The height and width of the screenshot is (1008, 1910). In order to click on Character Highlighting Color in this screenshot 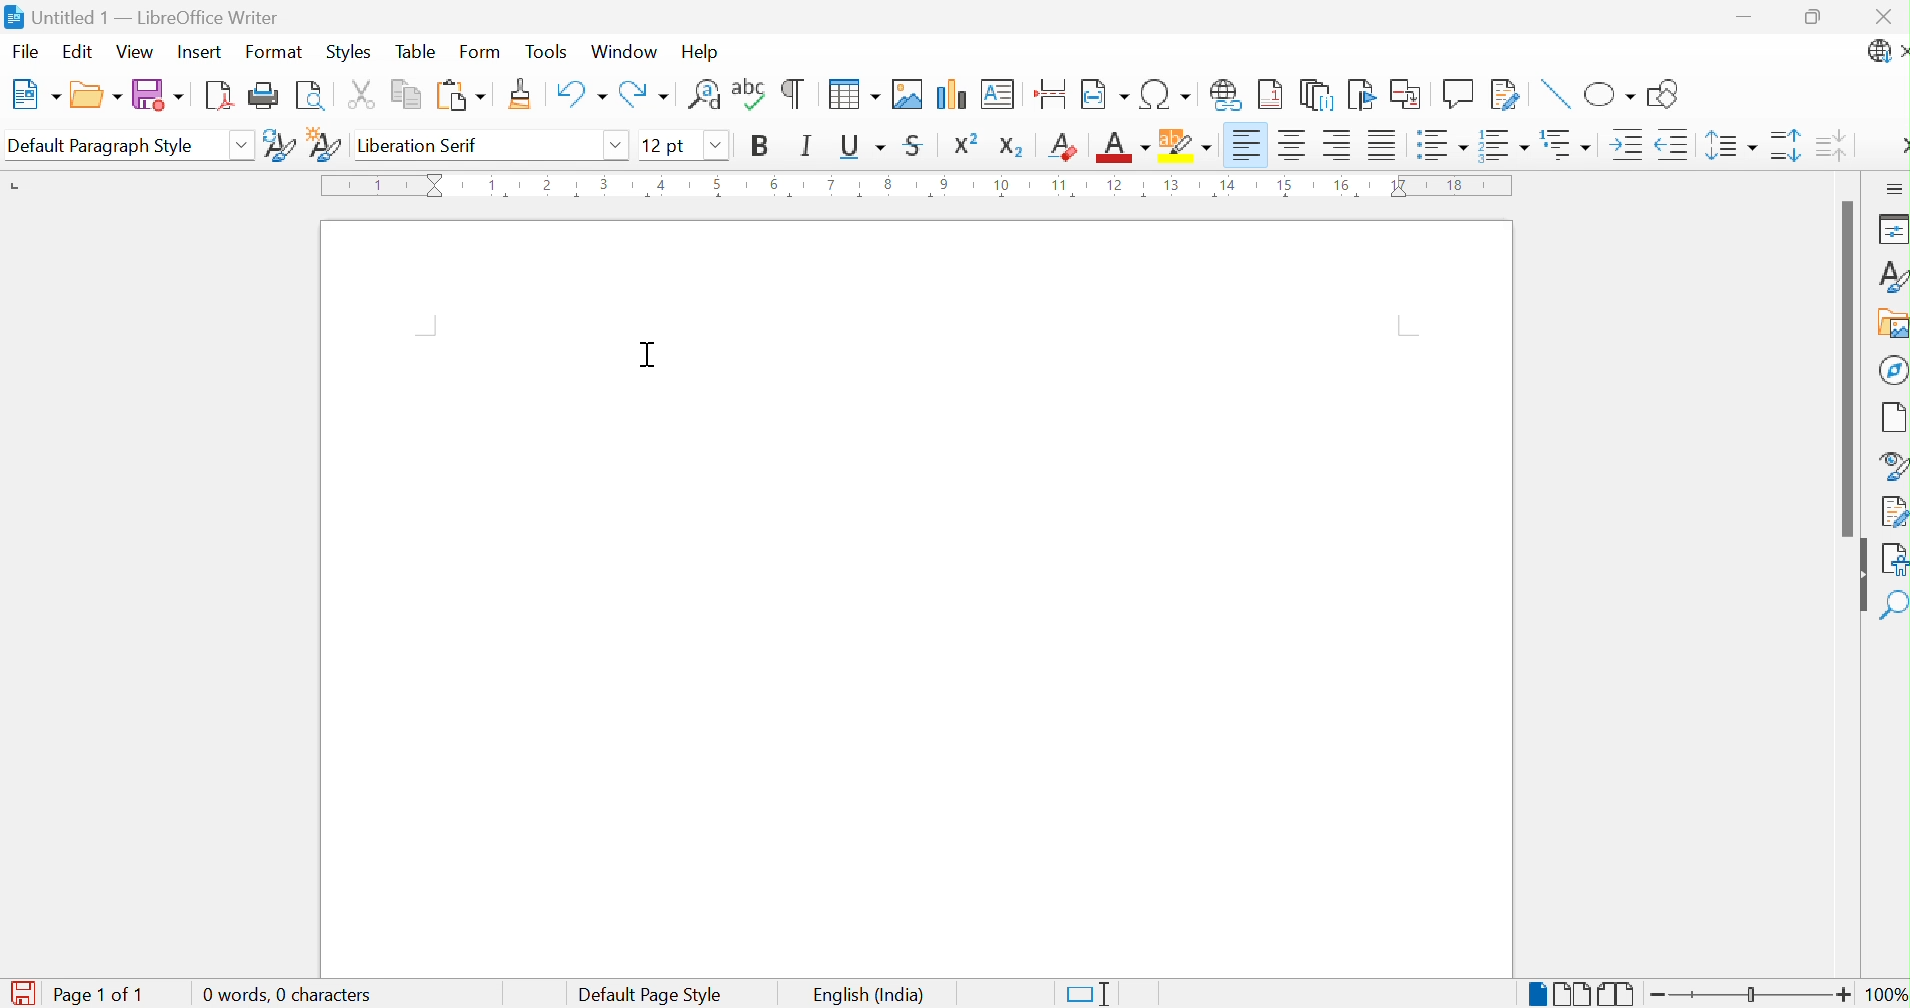, I will do `click(1187, 142)`.